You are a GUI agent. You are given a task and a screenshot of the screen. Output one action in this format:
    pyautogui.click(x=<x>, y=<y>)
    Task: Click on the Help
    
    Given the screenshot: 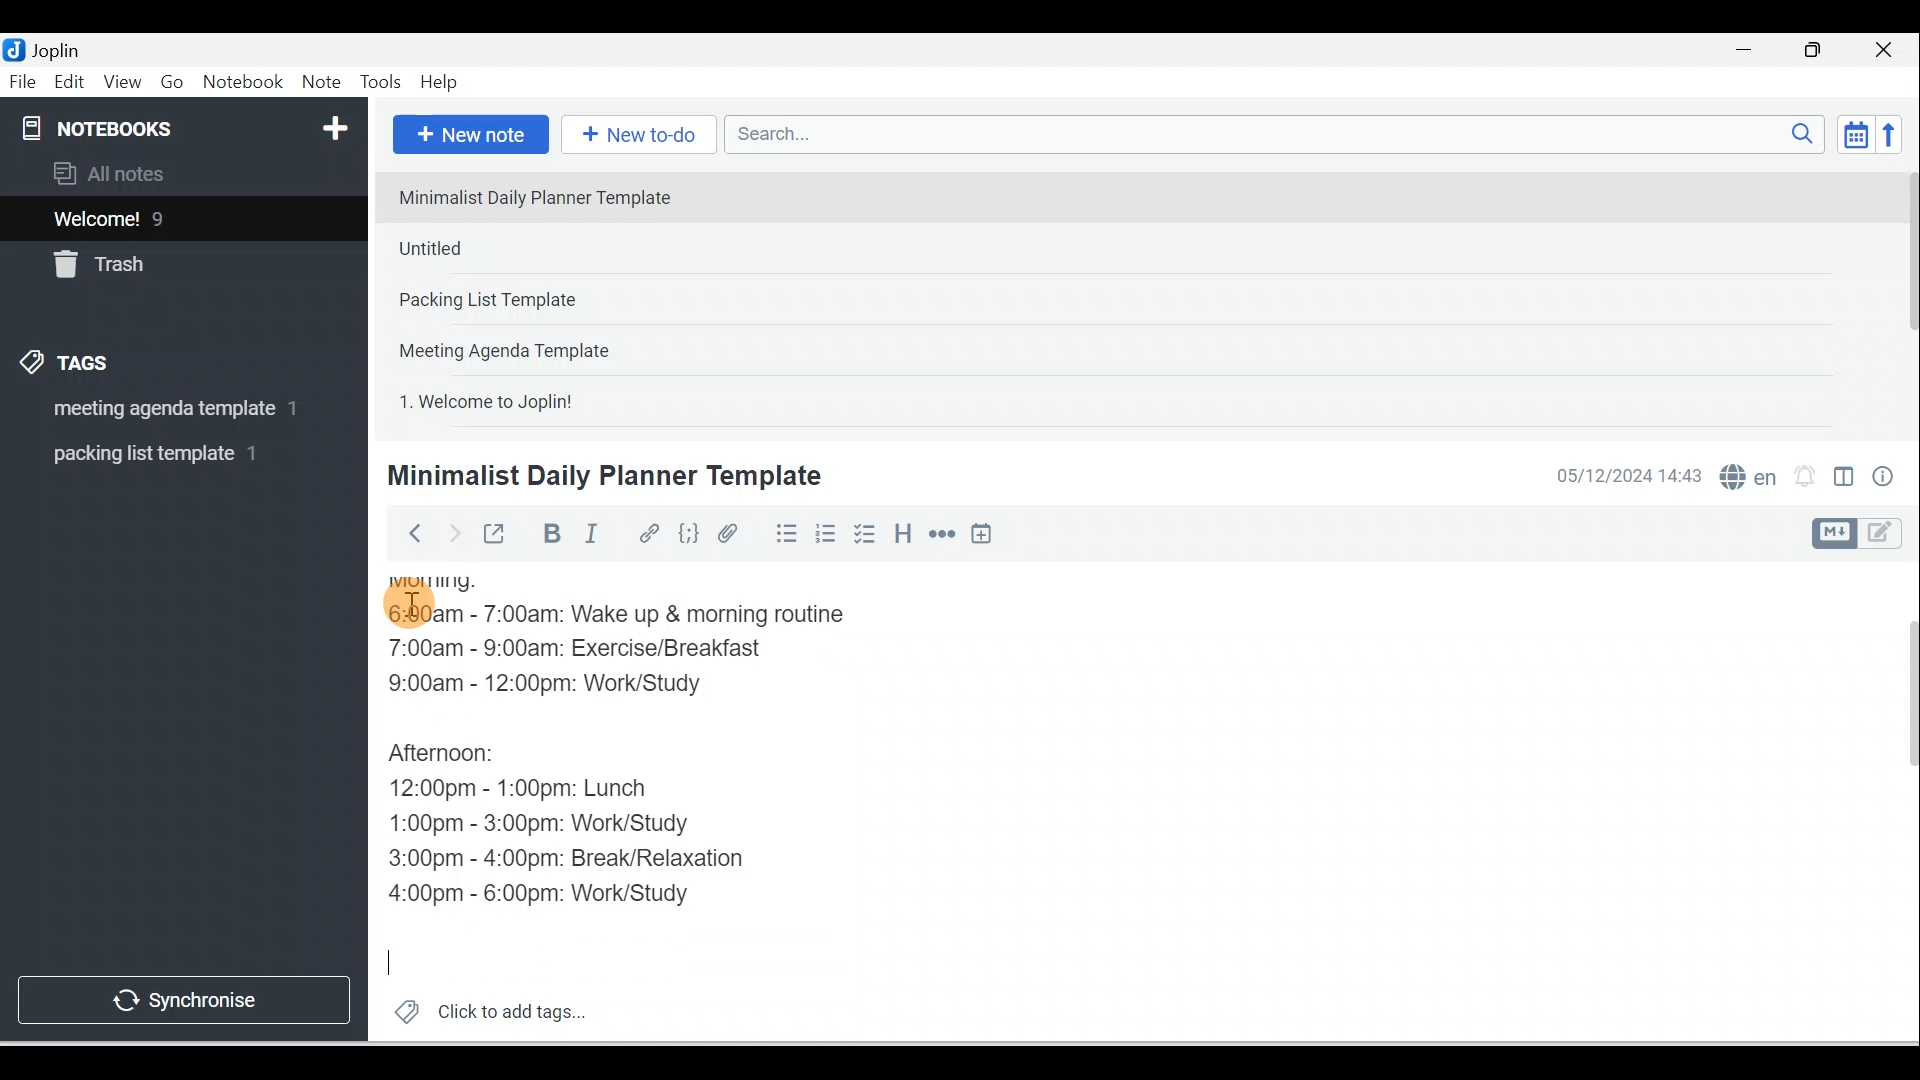 What is the action you would take?
    pyautogui.click(x=440, y=83)
    